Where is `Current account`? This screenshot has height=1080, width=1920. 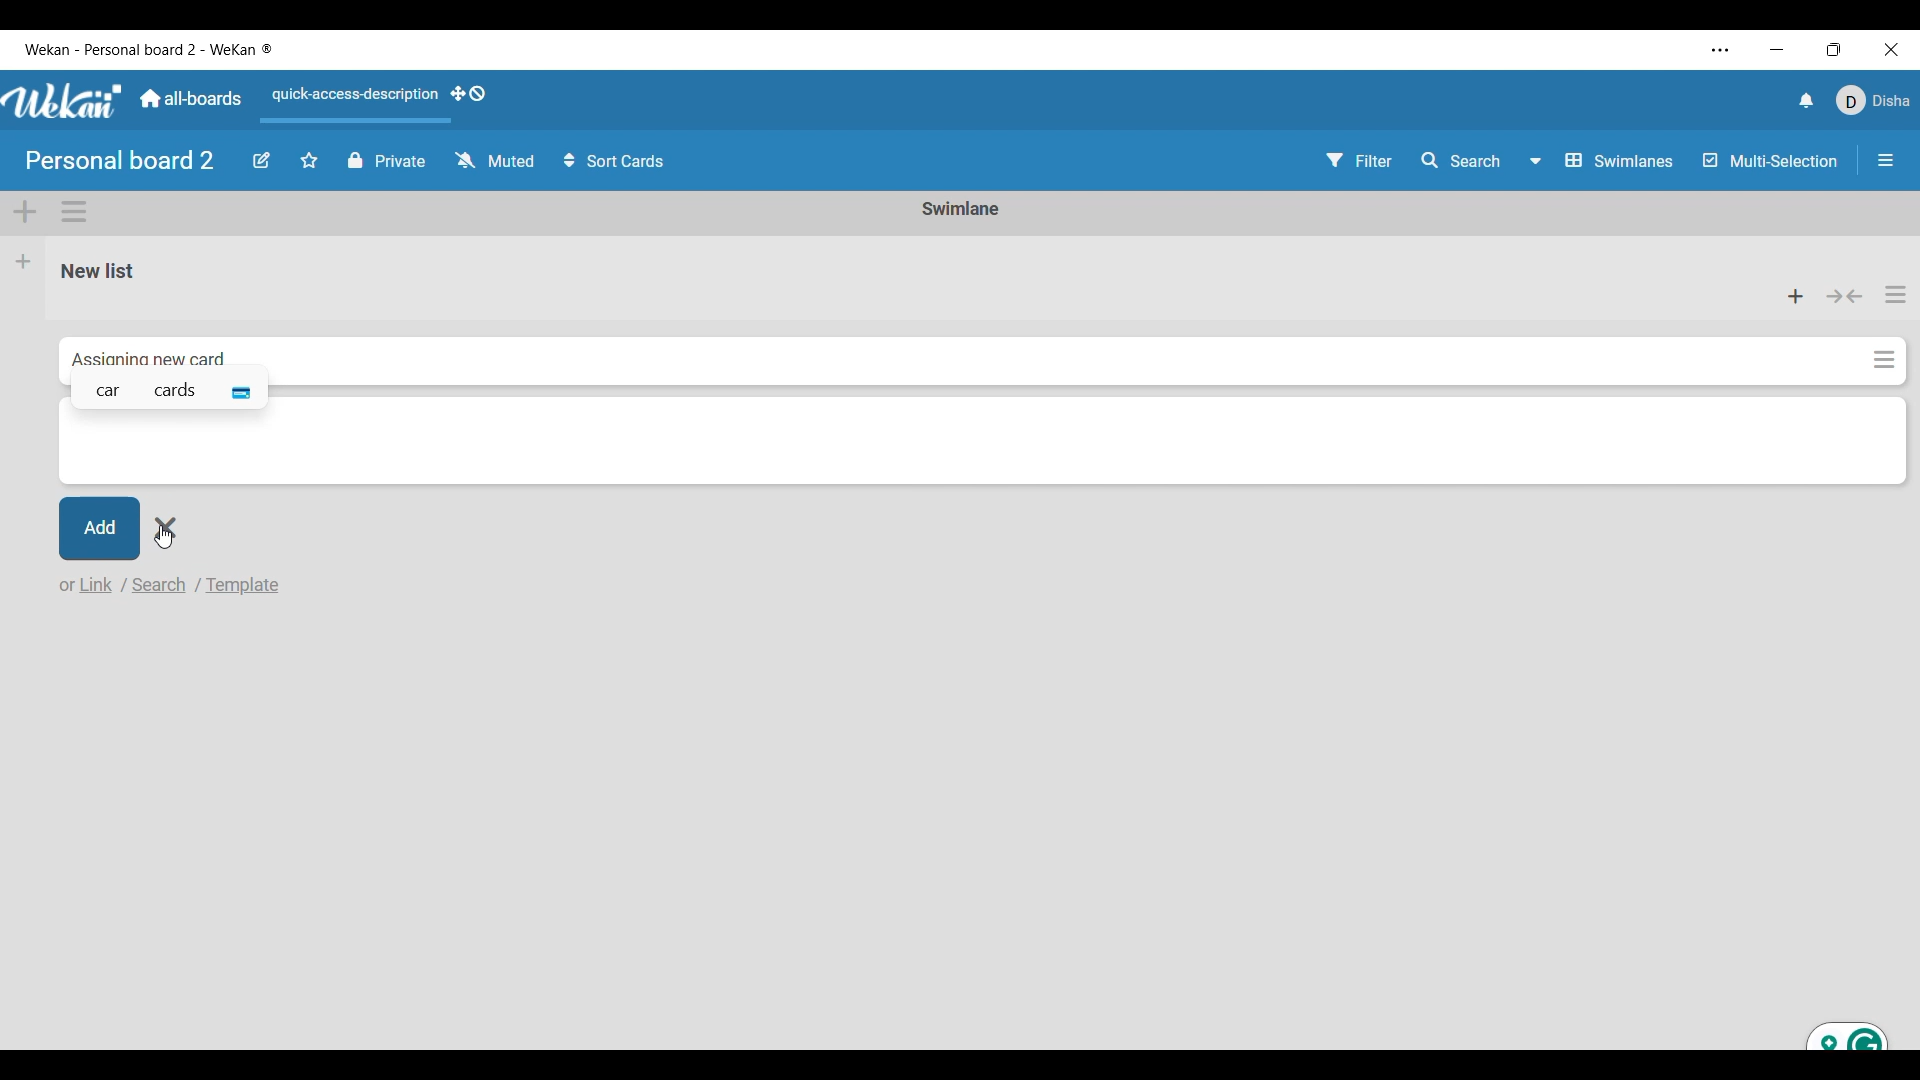
Current account is located at coordinates (1874, 100).